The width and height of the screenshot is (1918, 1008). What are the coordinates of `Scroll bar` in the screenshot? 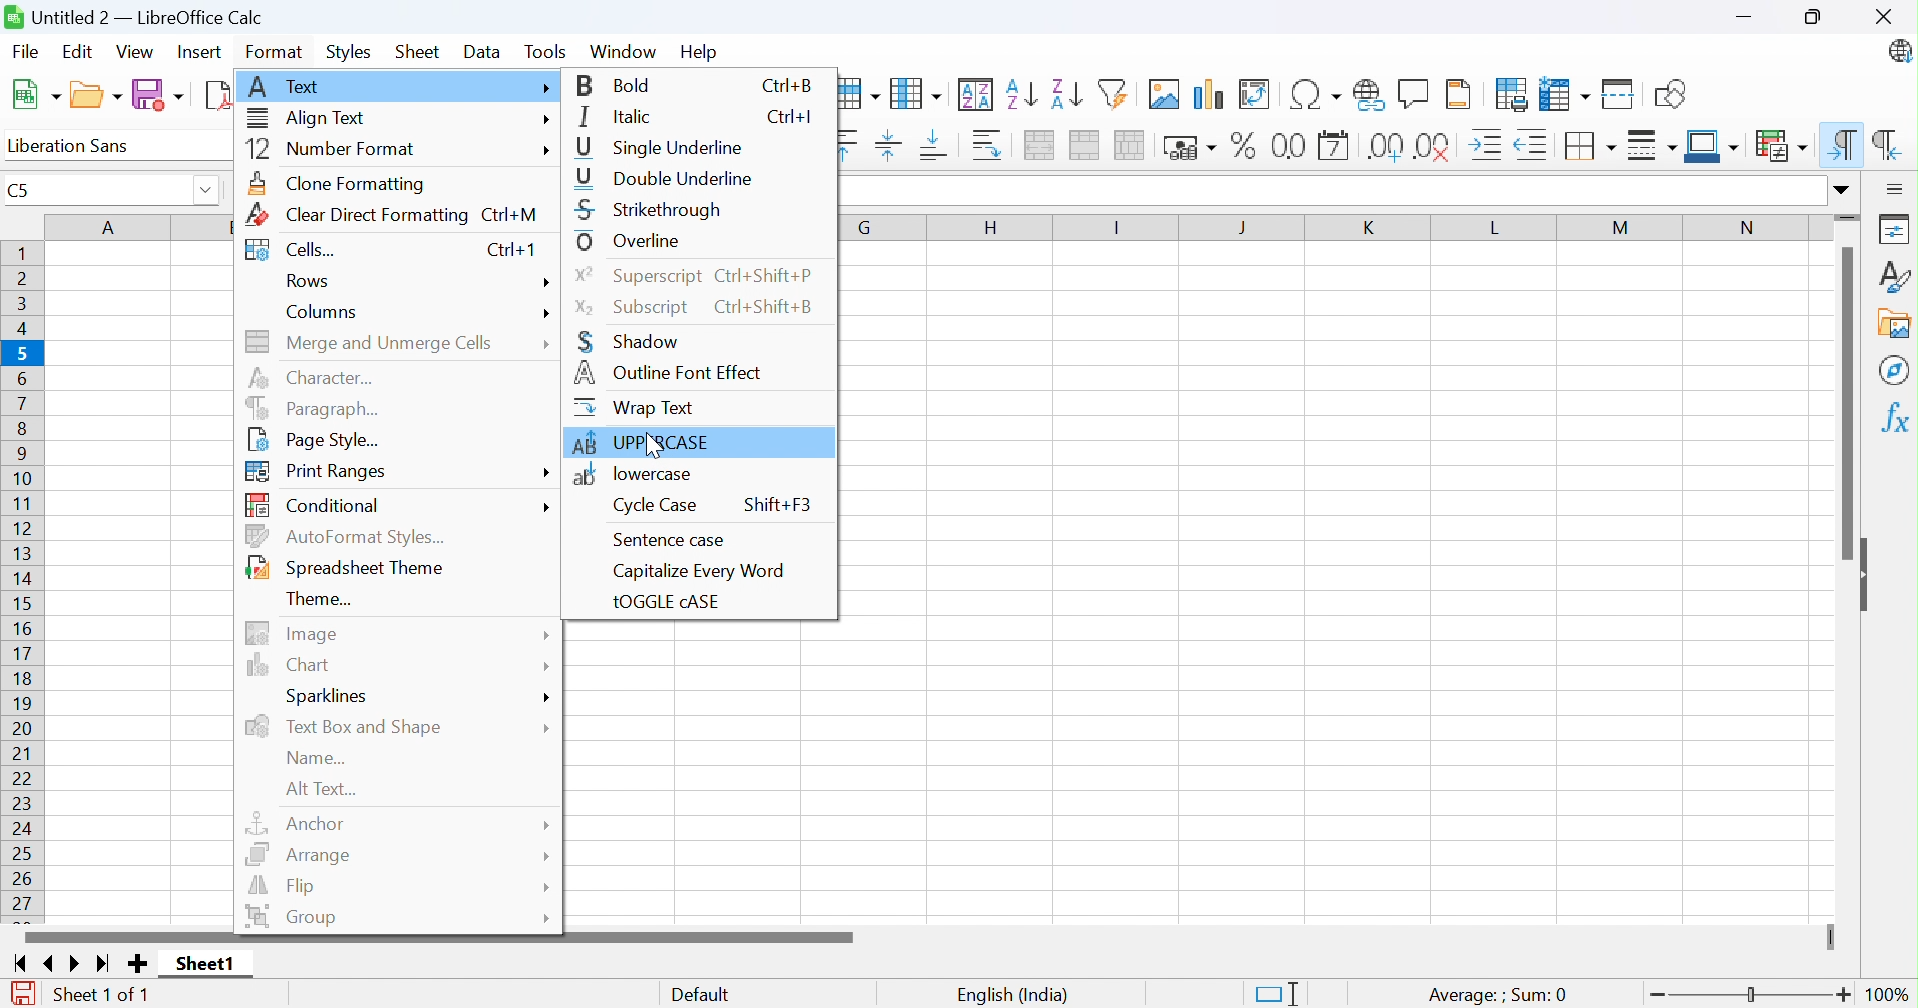 It's located at (1847, 404).